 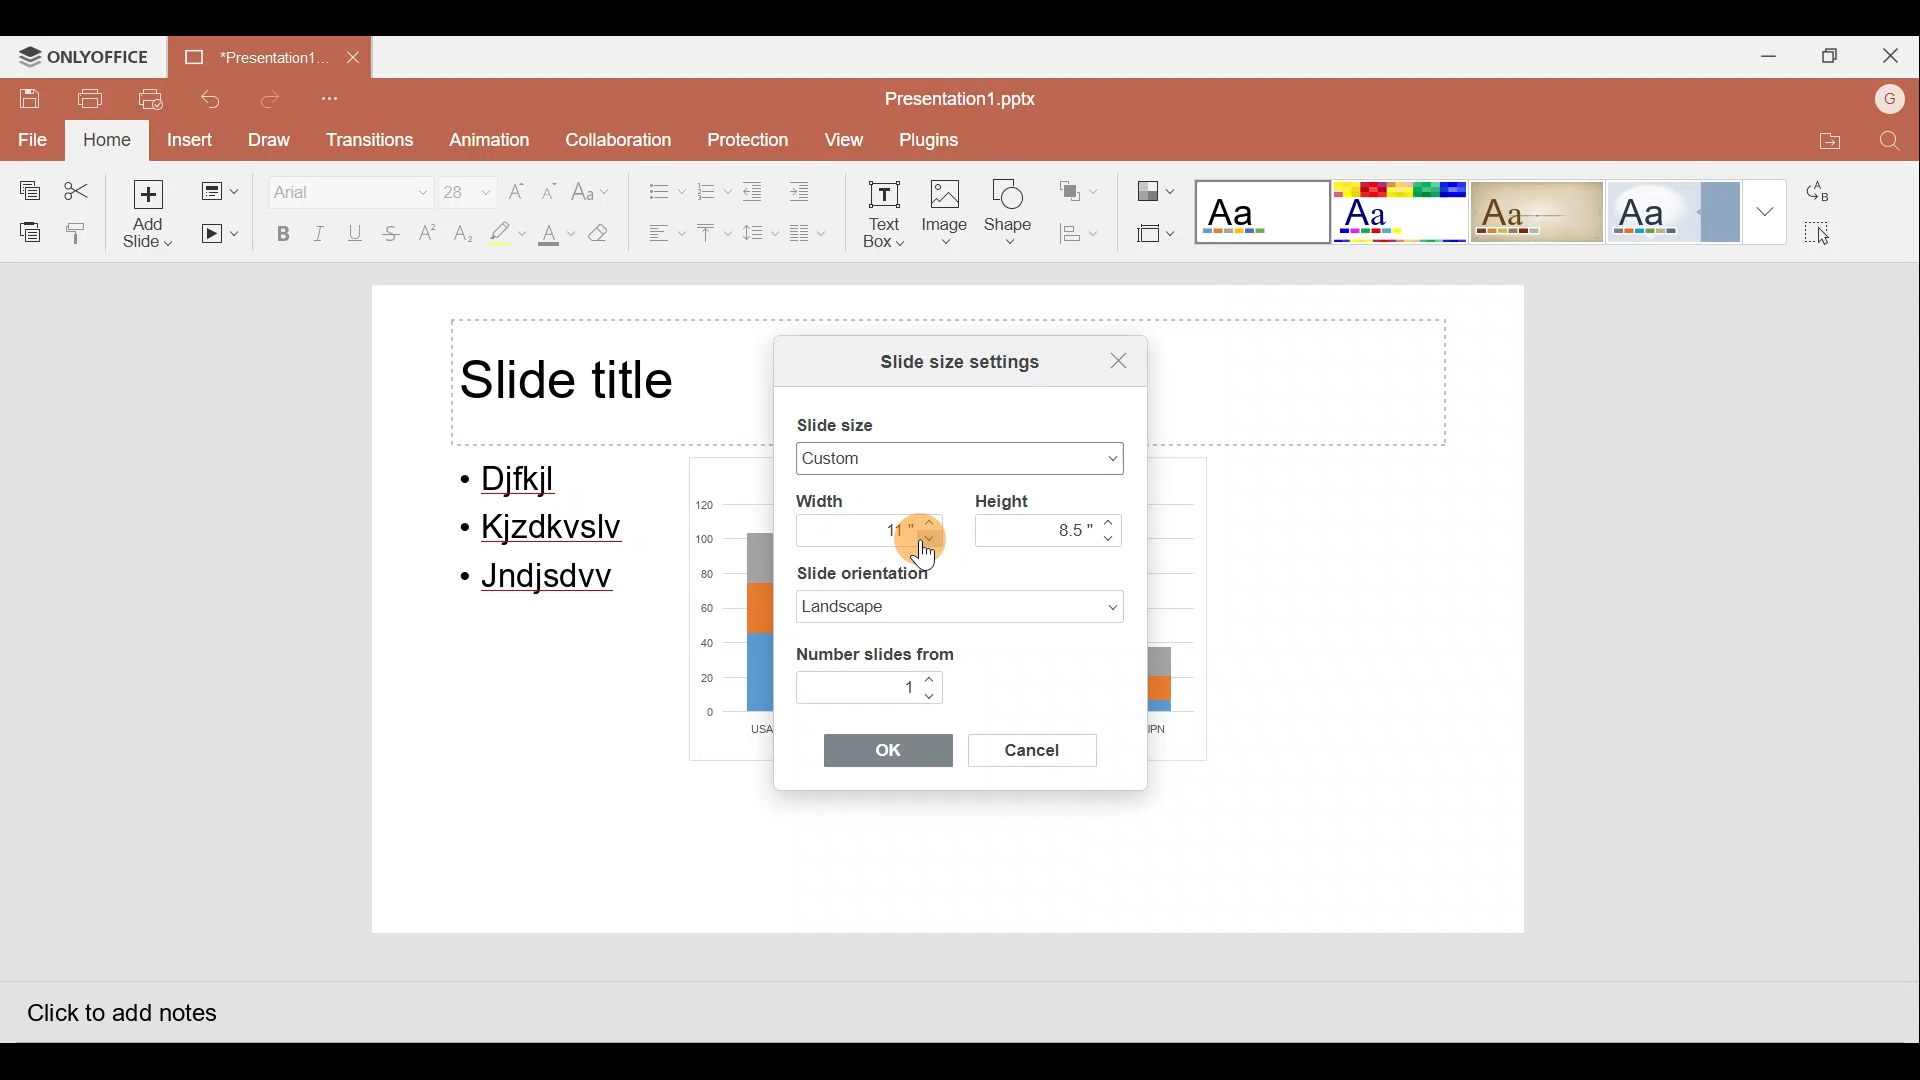 What do you see at coordinates (272, 140) in the screenshot?
I see `Draw` at bounding box center [272, 140].